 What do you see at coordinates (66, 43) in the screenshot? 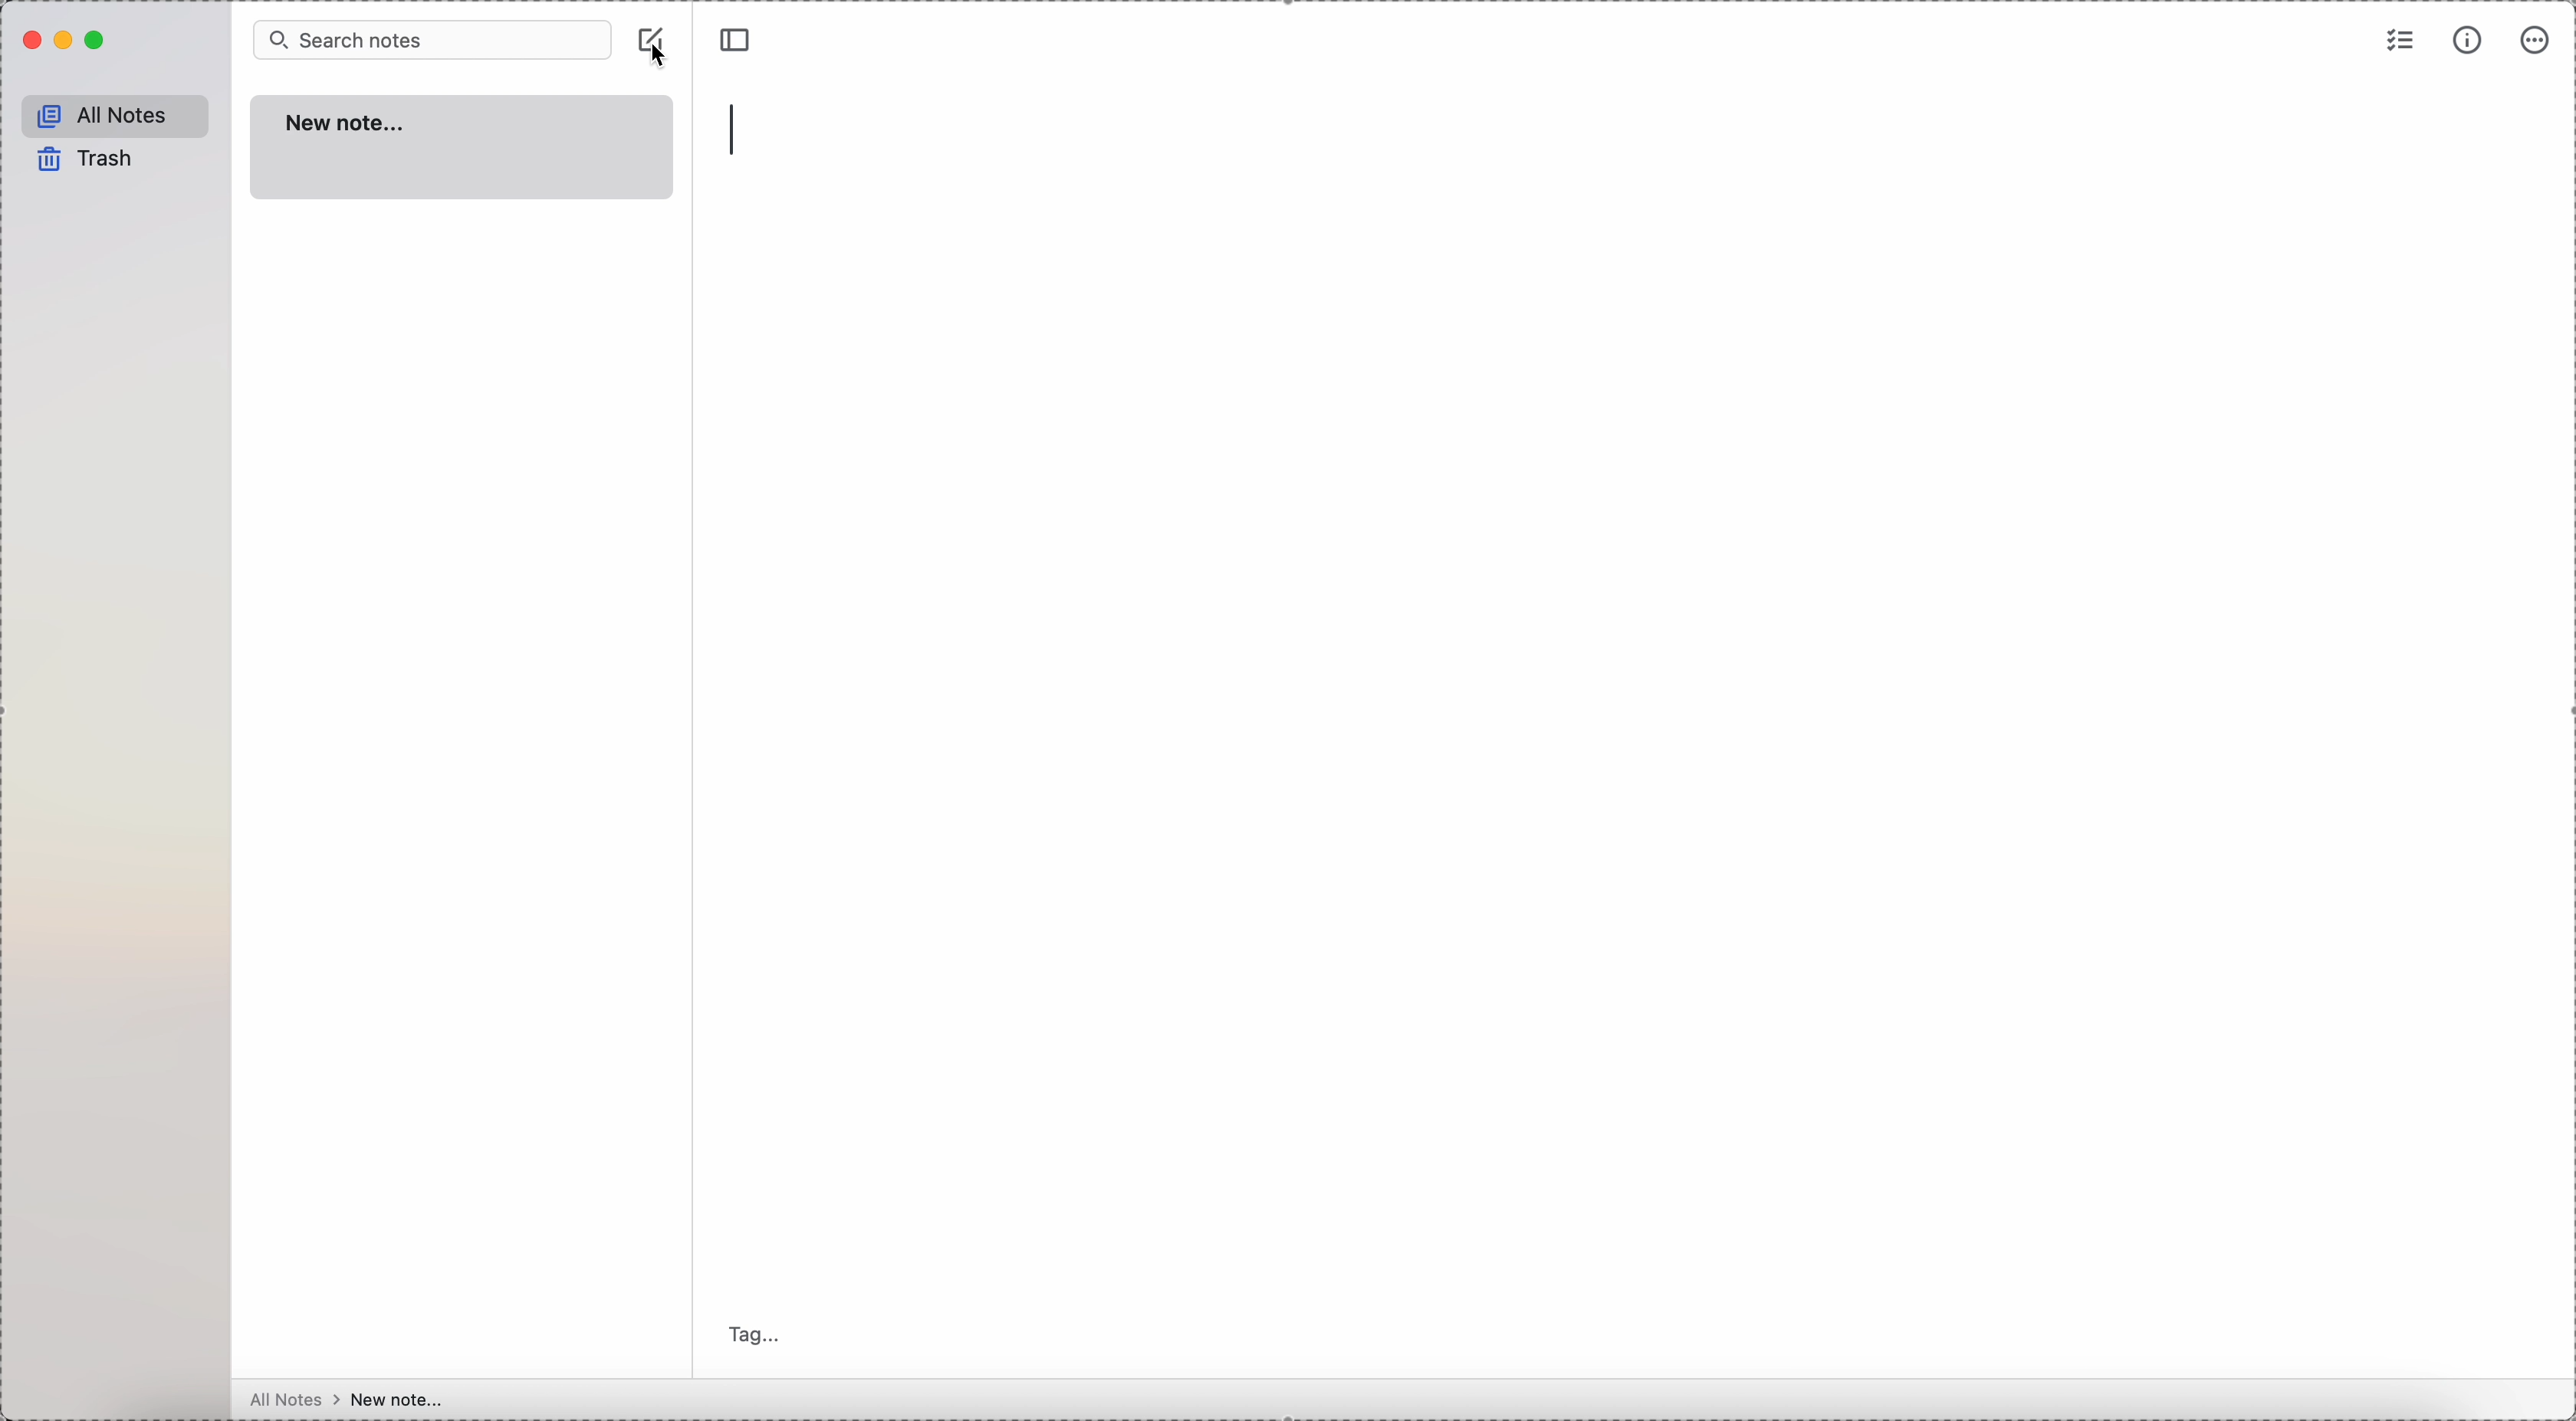
I see `minimize Simplenote` at bounding box center [66, 43].